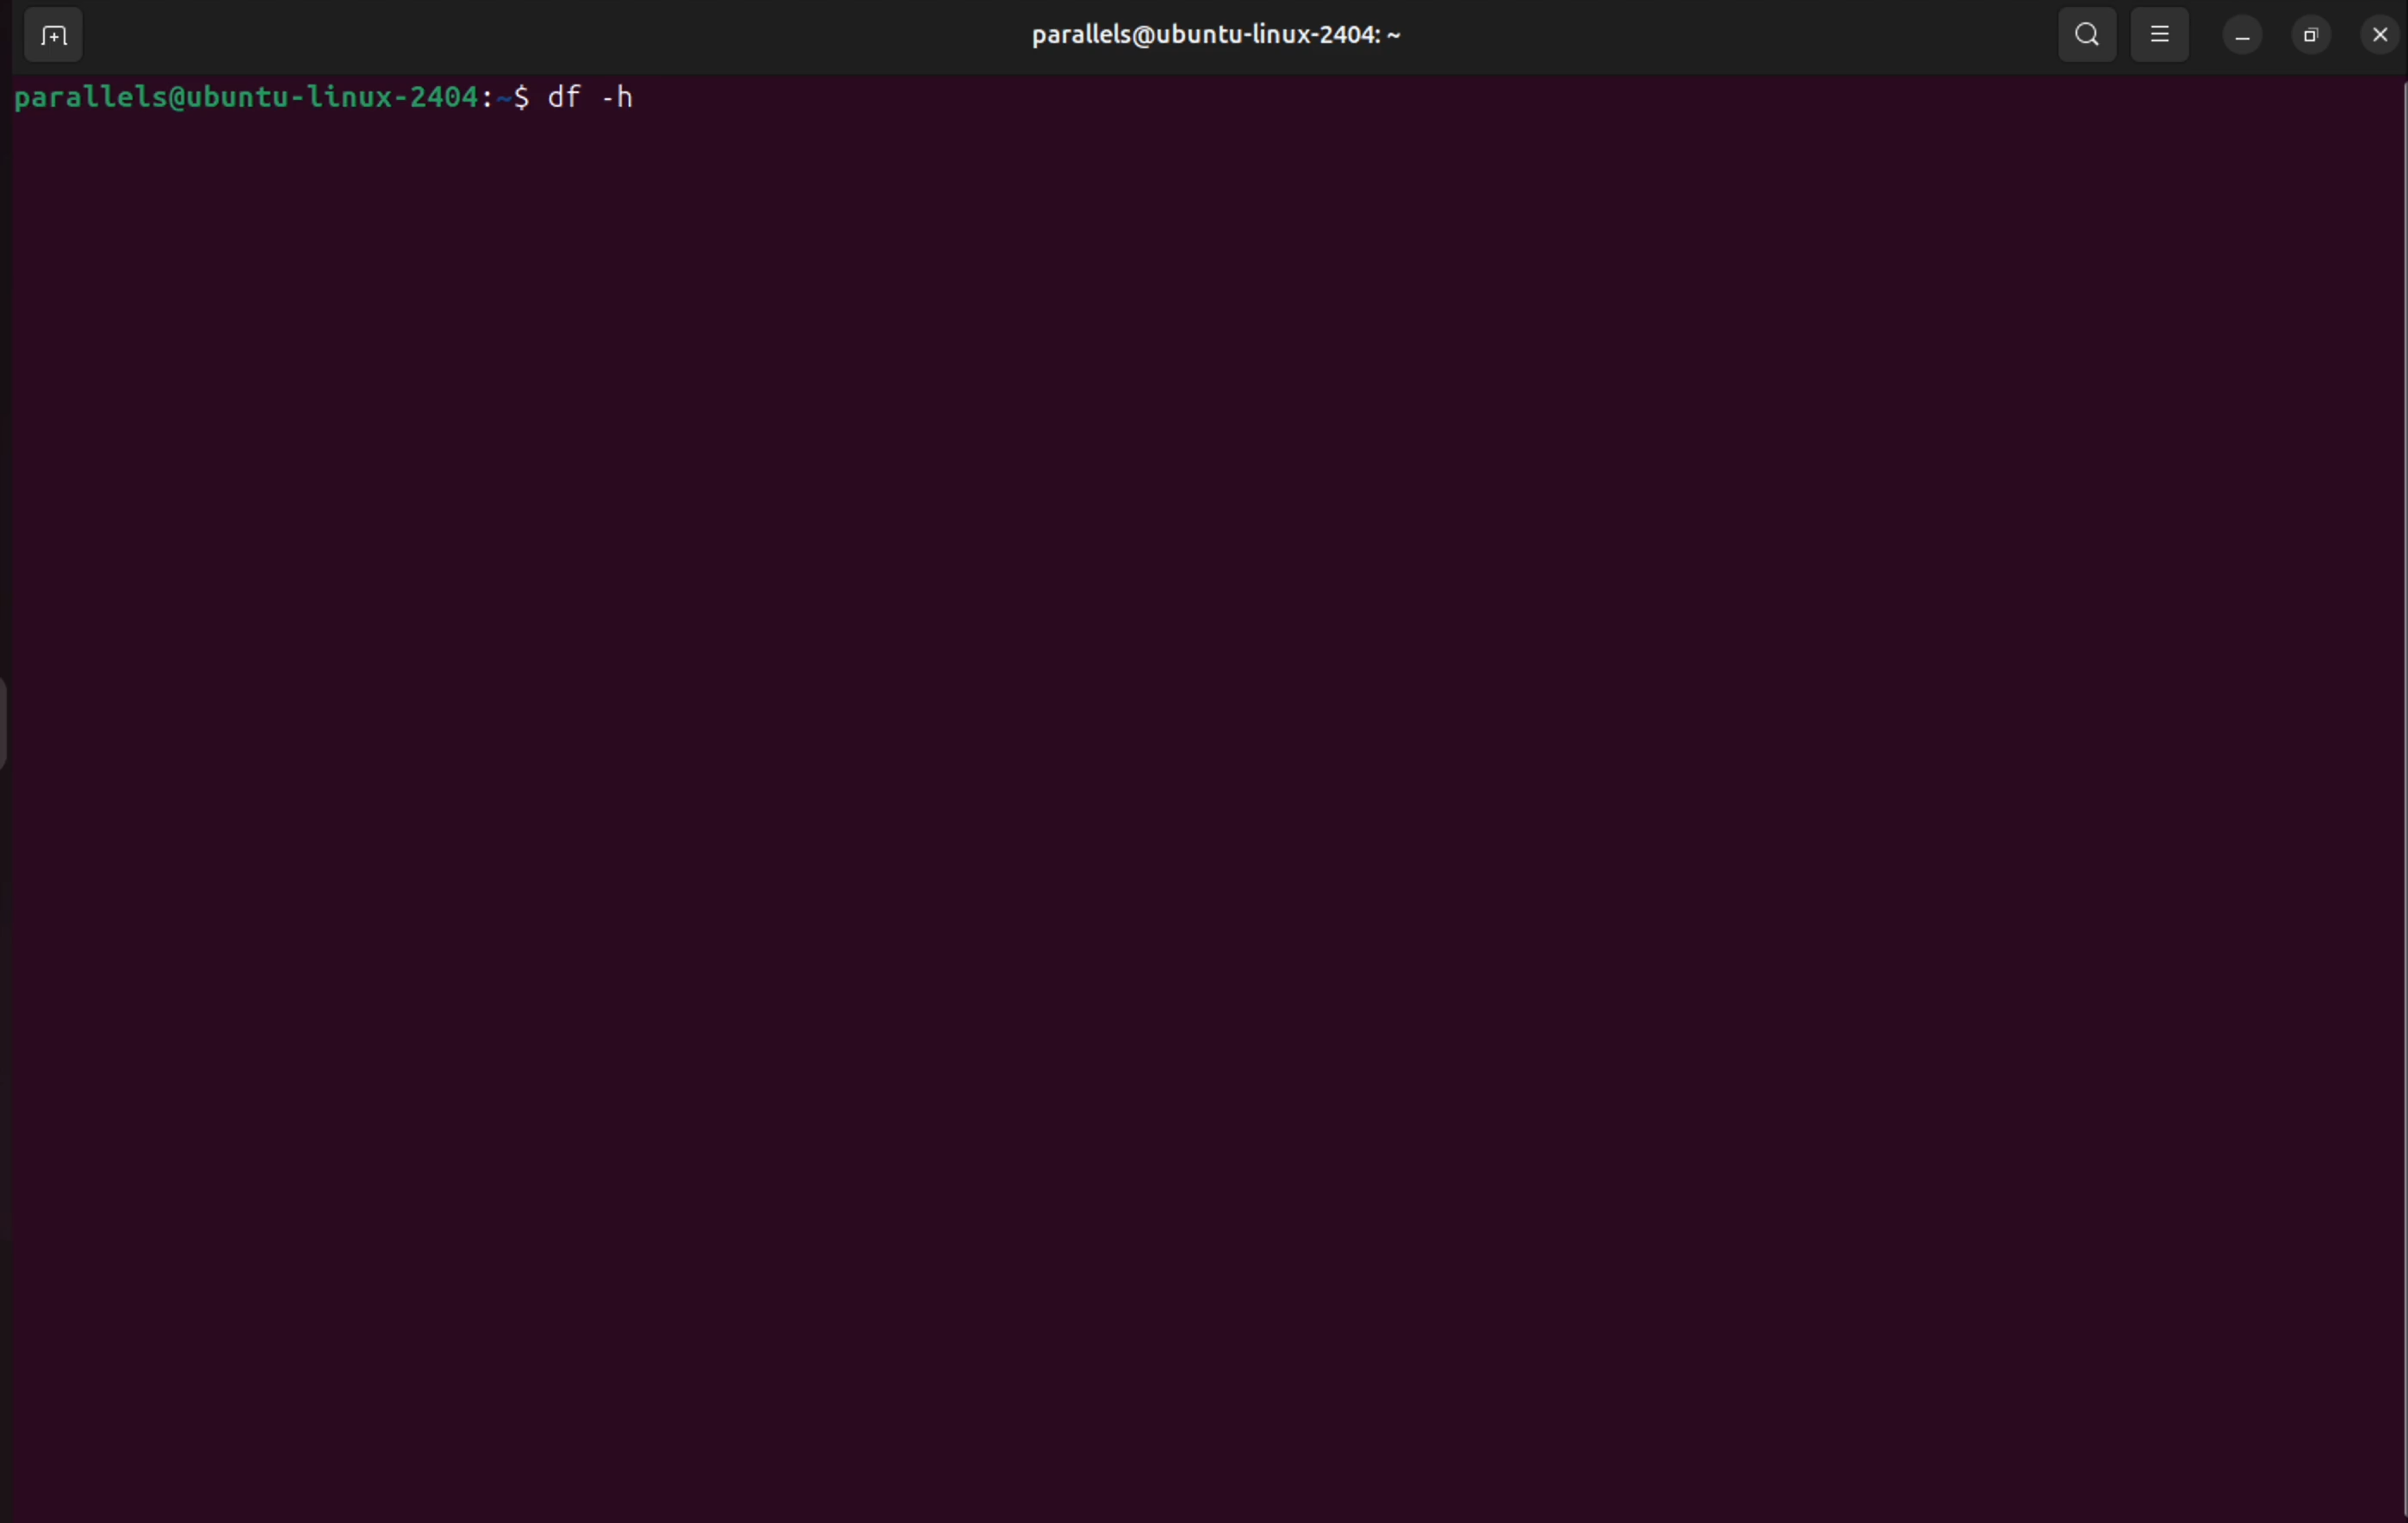 This screenshot has width=2408, height=1523. What do you see at coordinates (2381, 34) in the screenshot?
I see `close` at bounding box center [2381, 34].